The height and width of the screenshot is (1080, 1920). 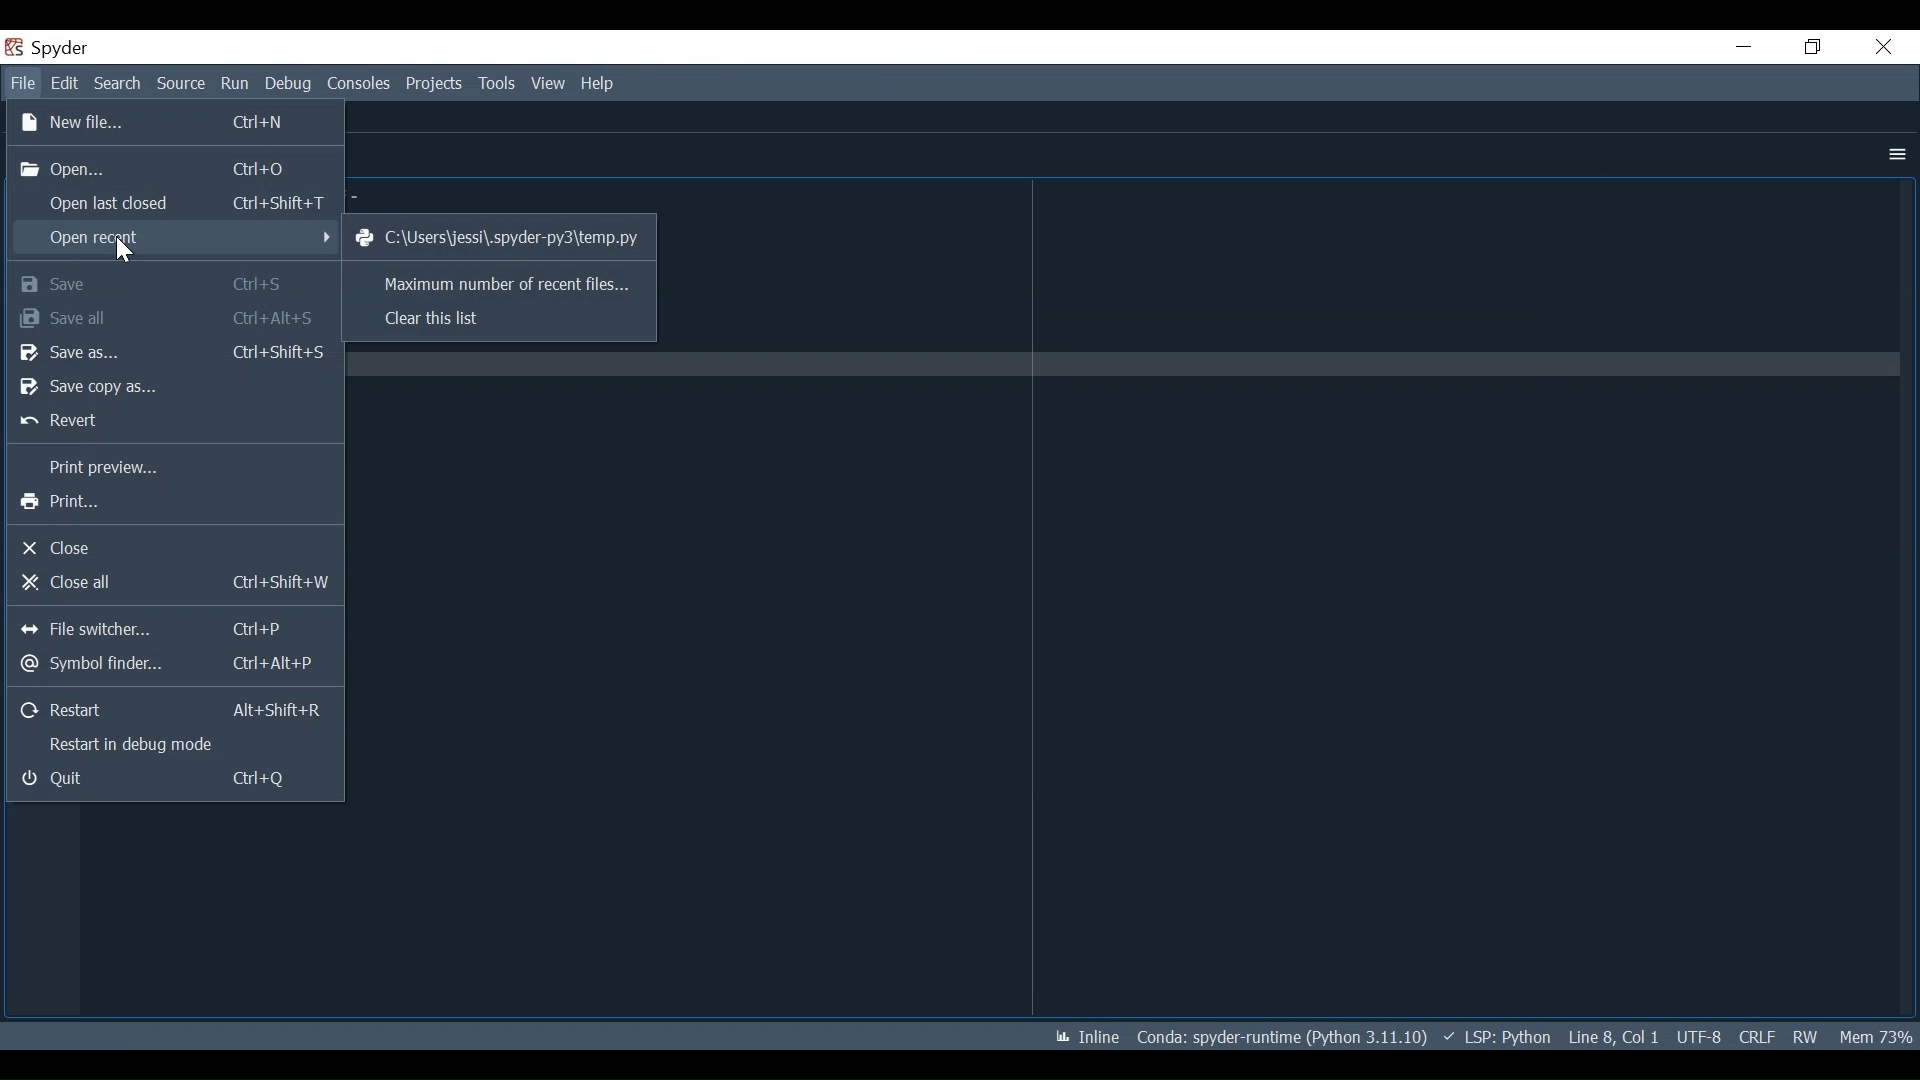 What do you see at coordinates (176, 284) in the screenshot?
I see `Save` at bounding box center [176, 284].